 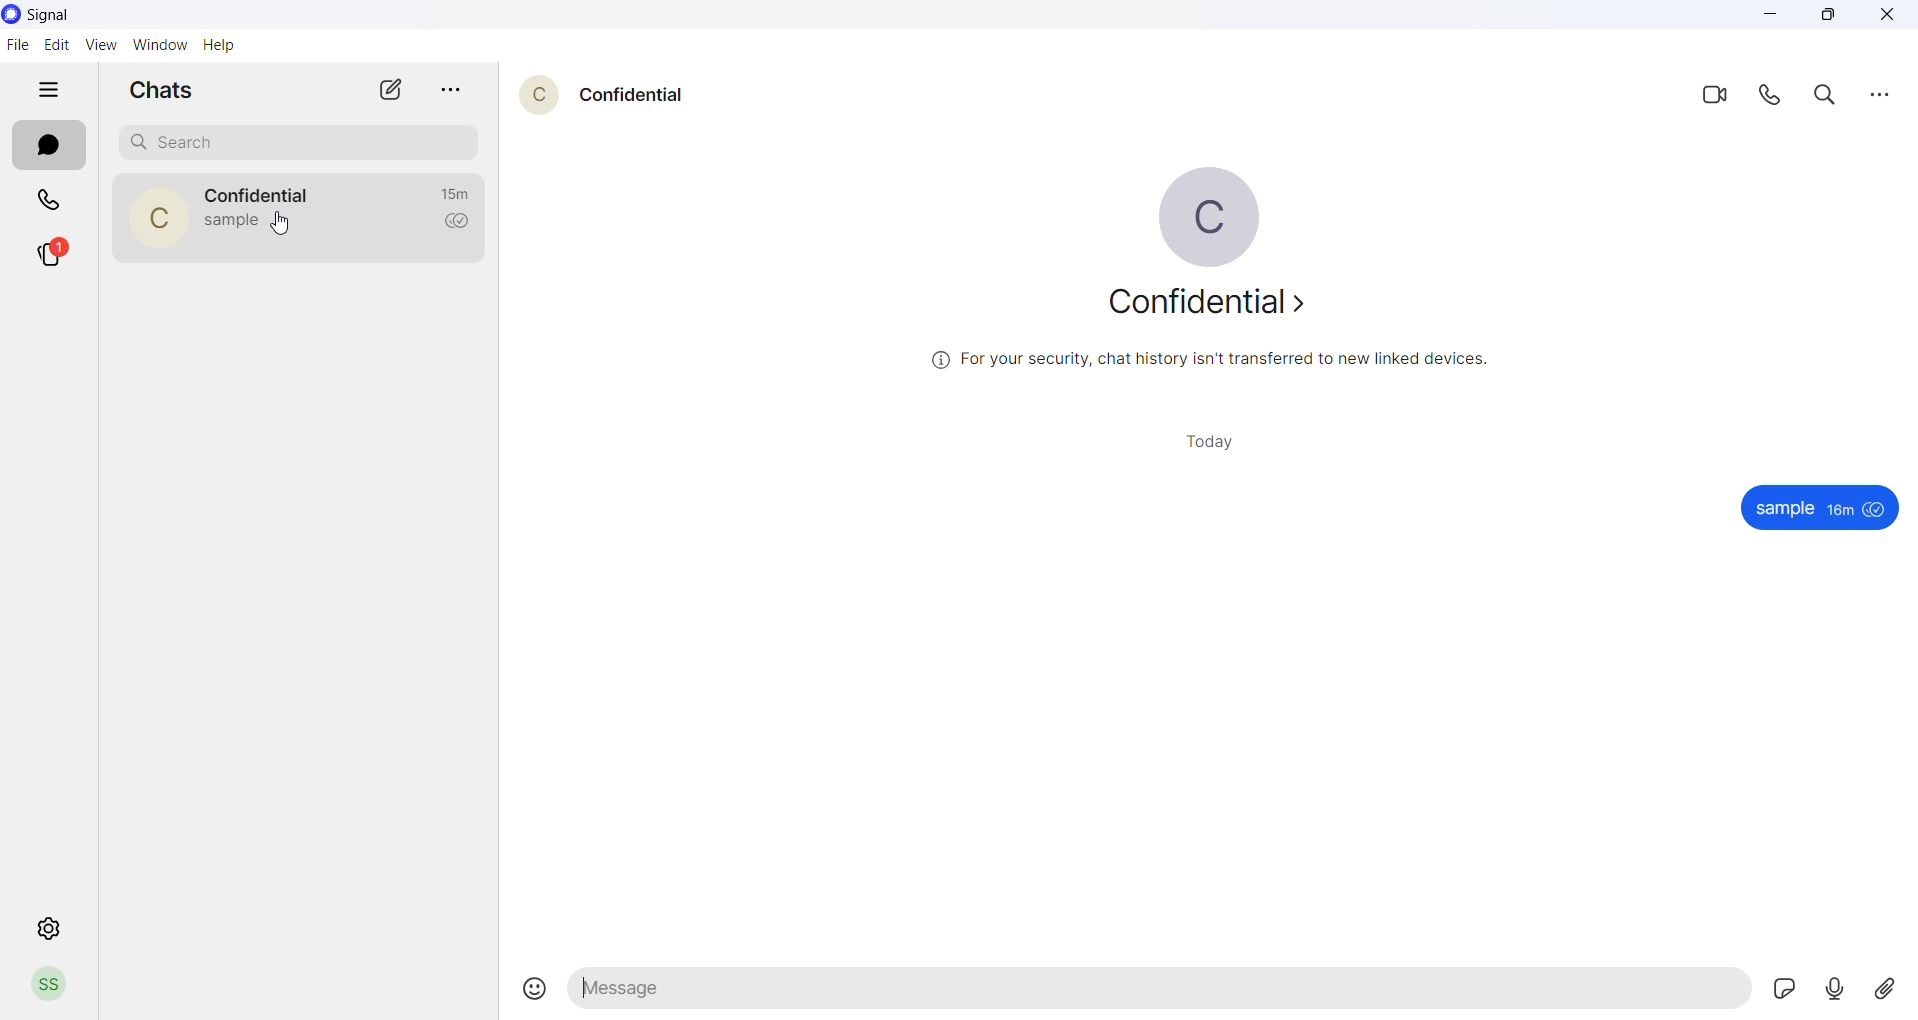 What do you see at coordinates (1784, 986) in the screenshot?
I see `send sticker` at bounding box center [1784, 986].